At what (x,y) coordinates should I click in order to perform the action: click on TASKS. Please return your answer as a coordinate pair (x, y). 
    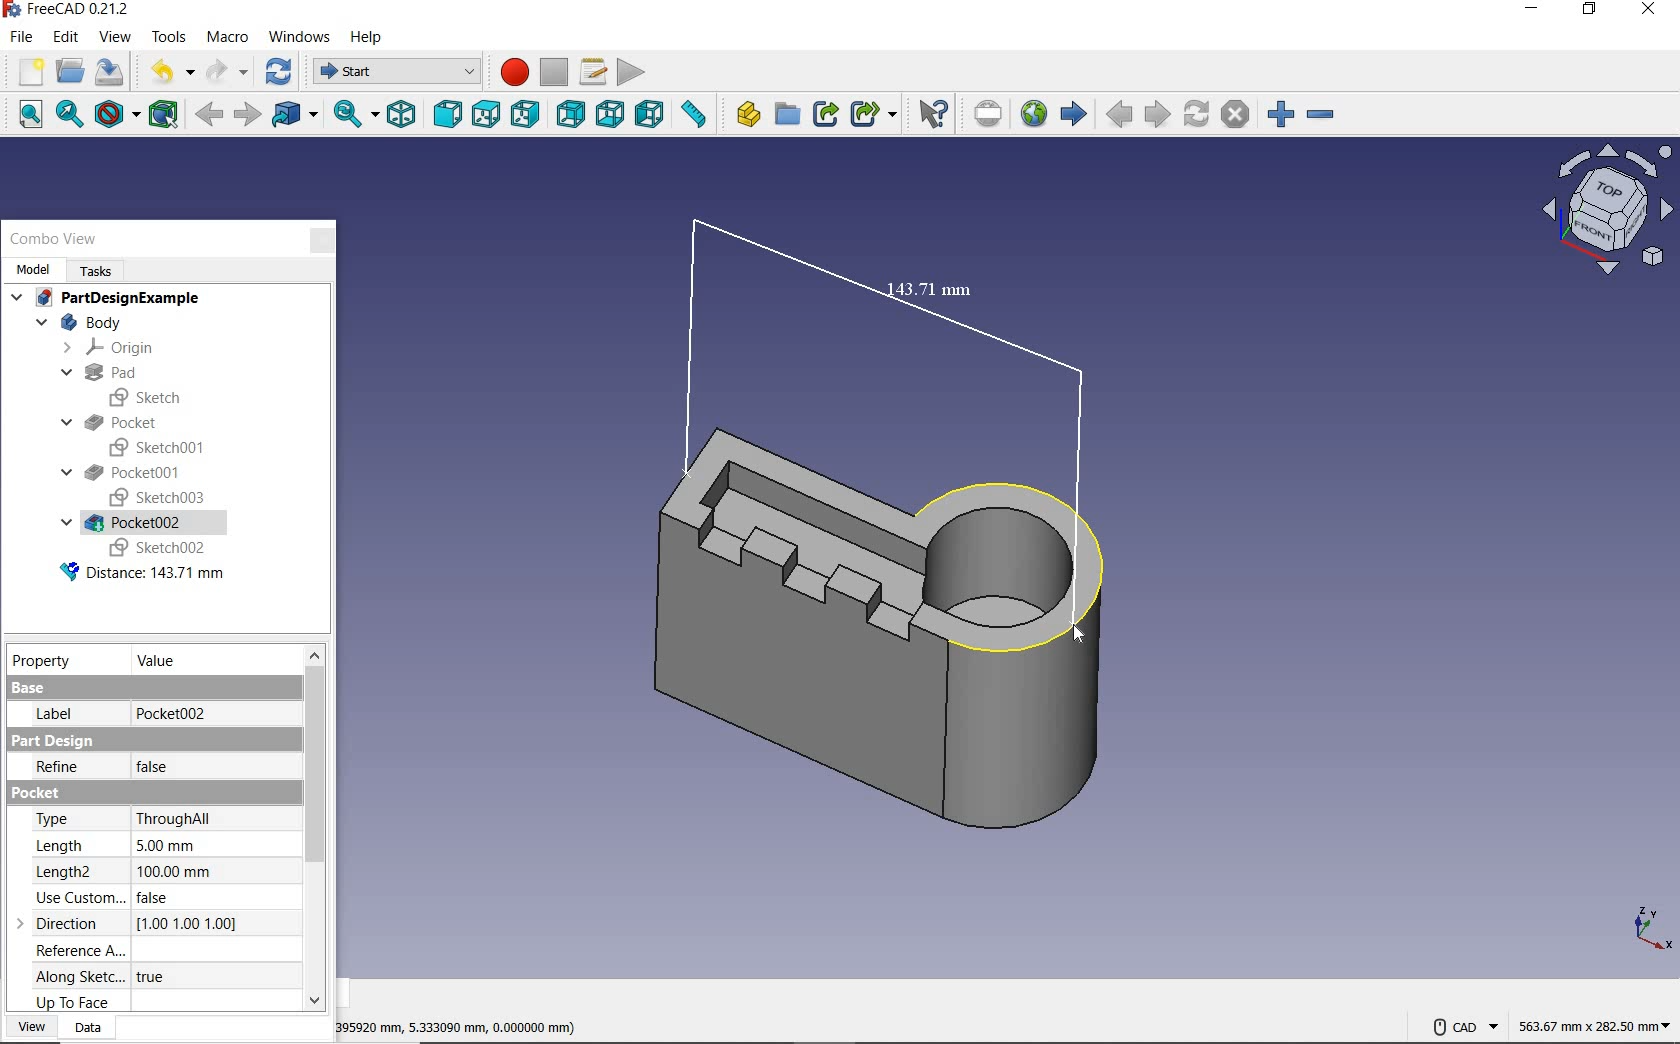
    Looking at the image, I should click on (99, 270).